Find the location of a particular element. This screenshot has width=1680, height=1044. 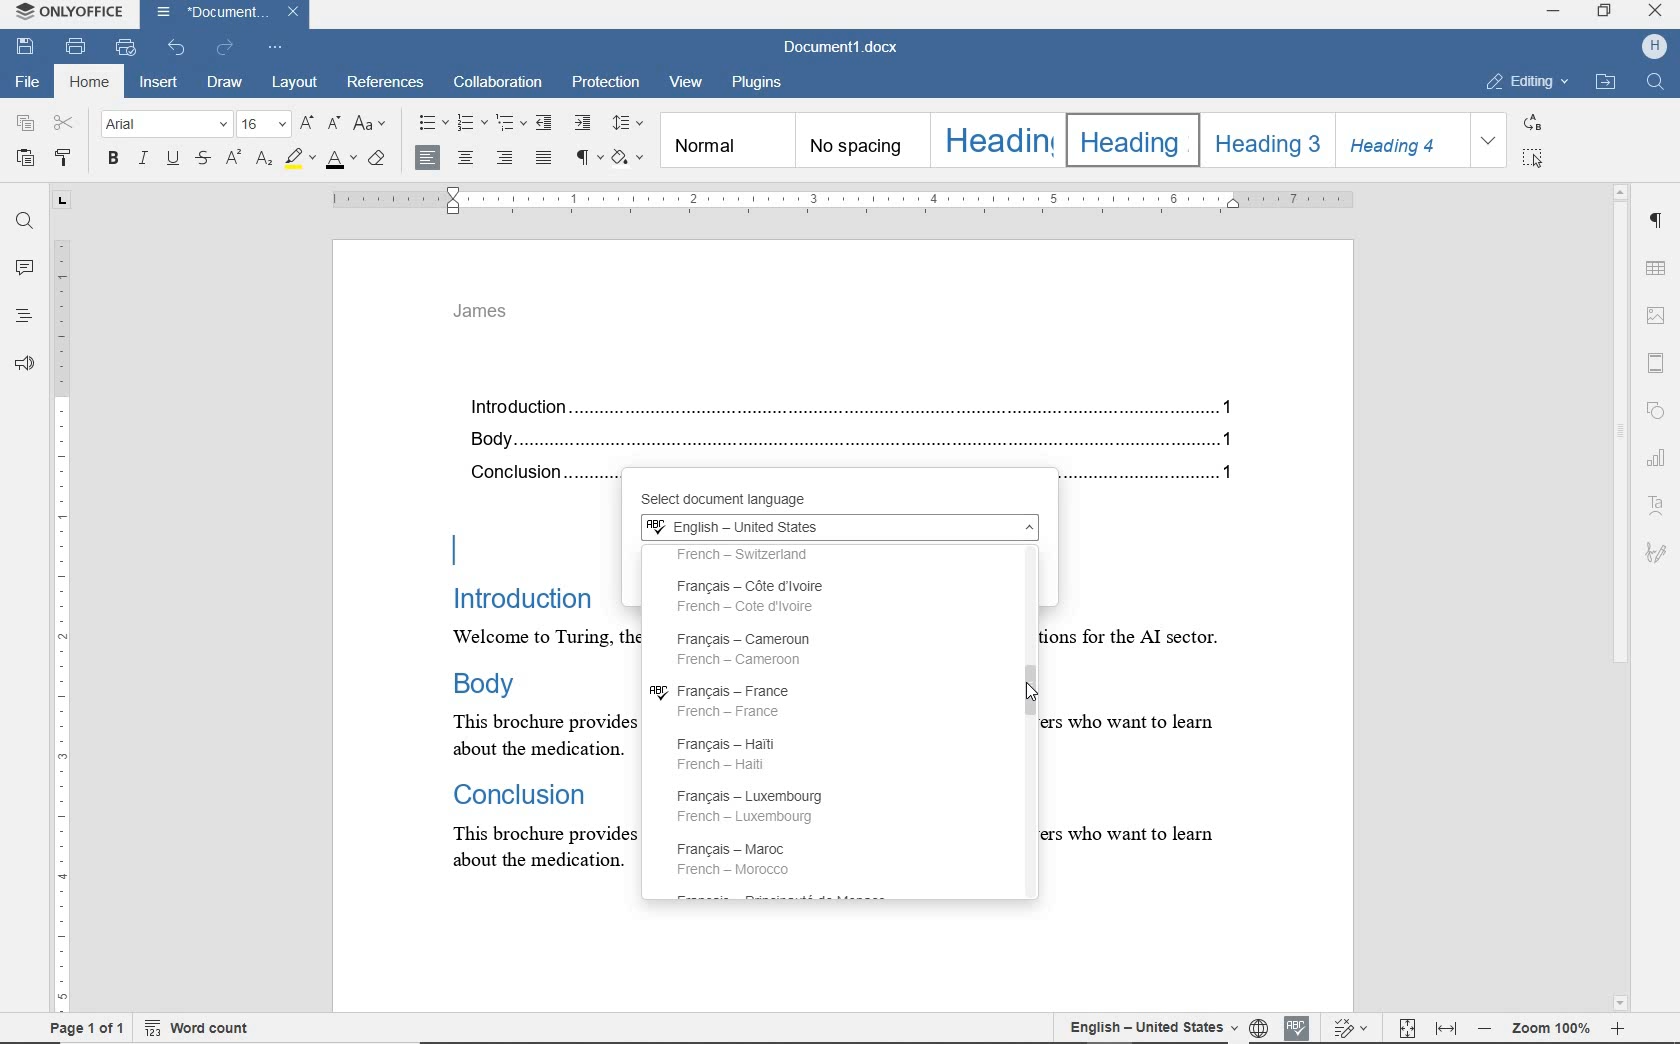

MINIMIZE is located at coordinates (1554, 14).